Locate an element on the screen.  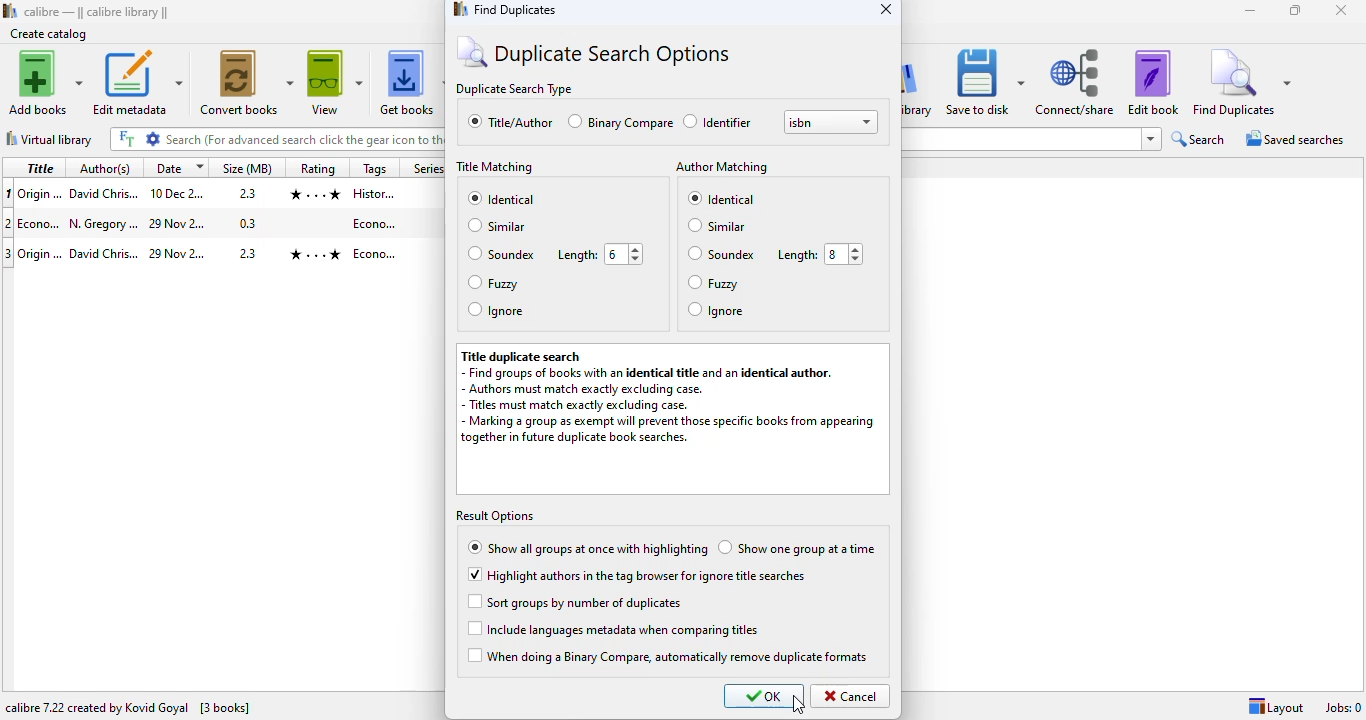
input box is located at coordinates (1018, 140).